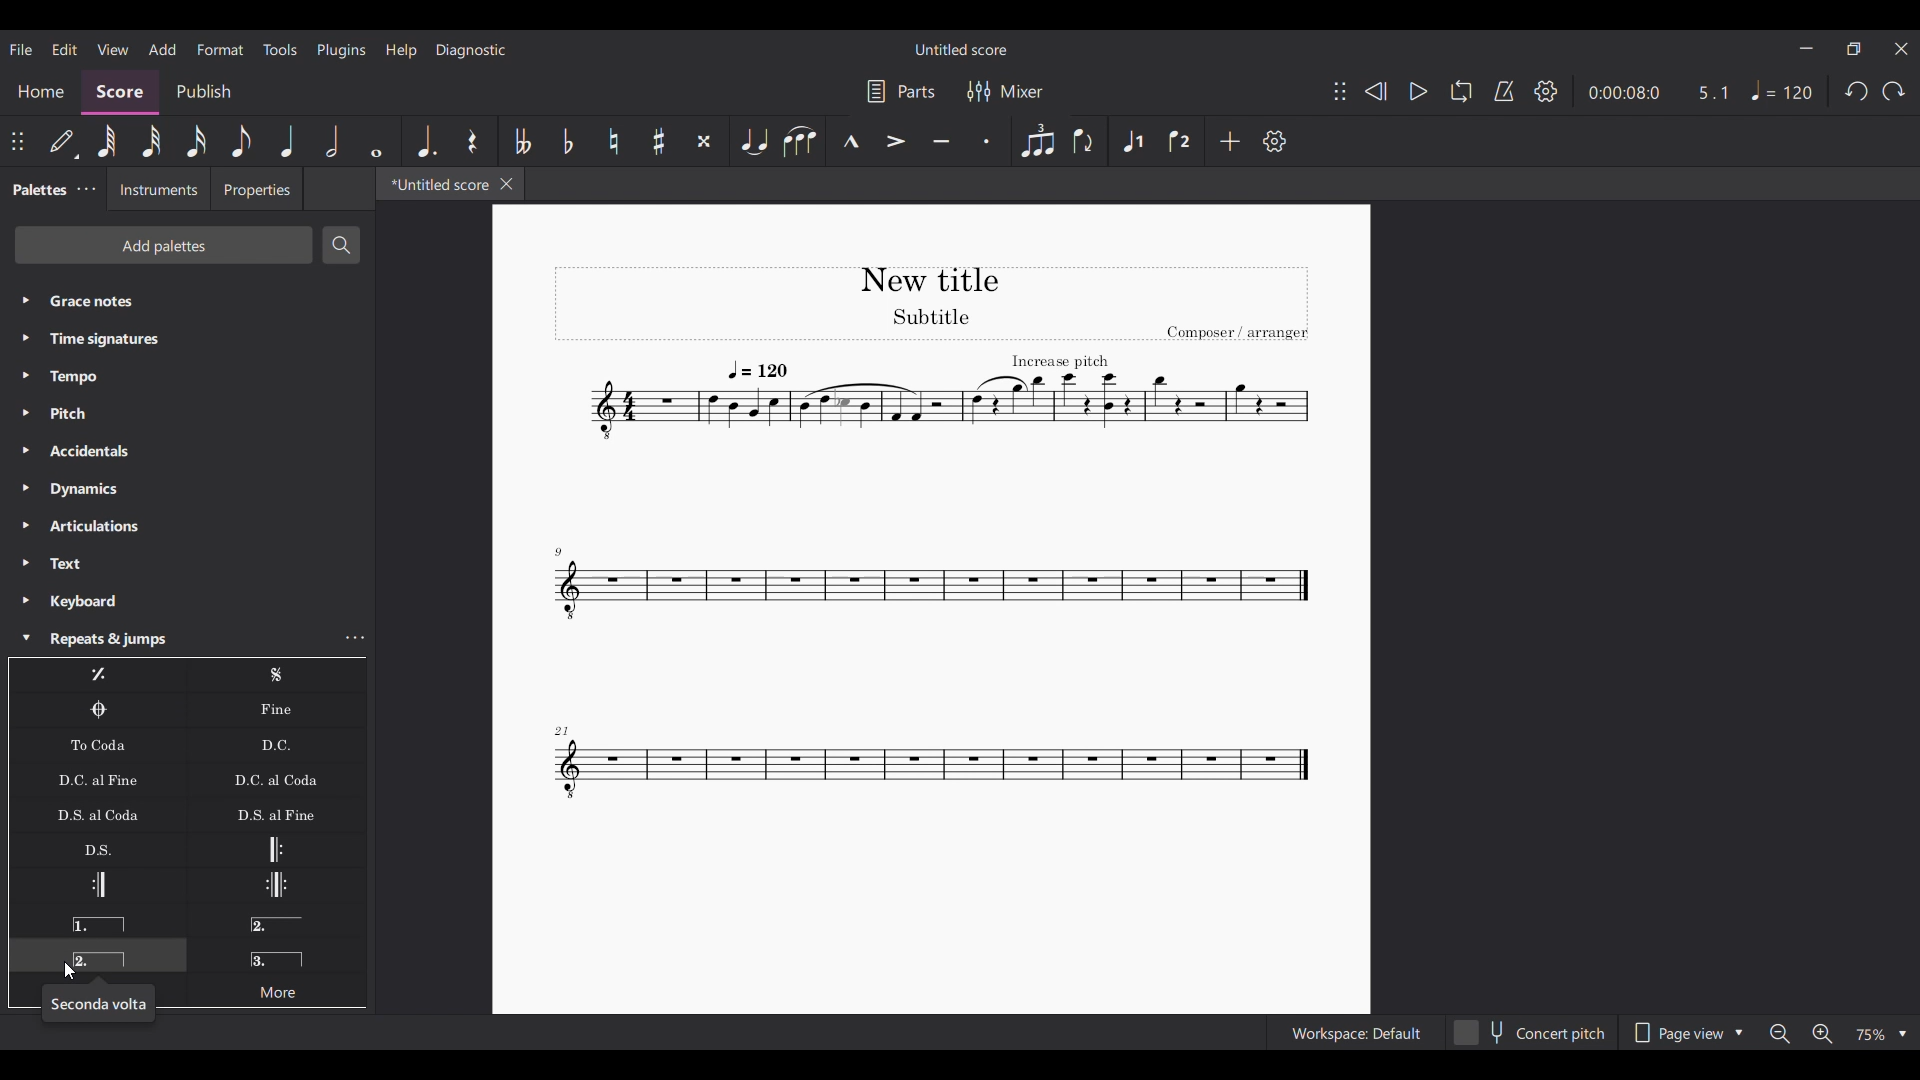  I want to click on Zoom options, so click(1879, 1035).